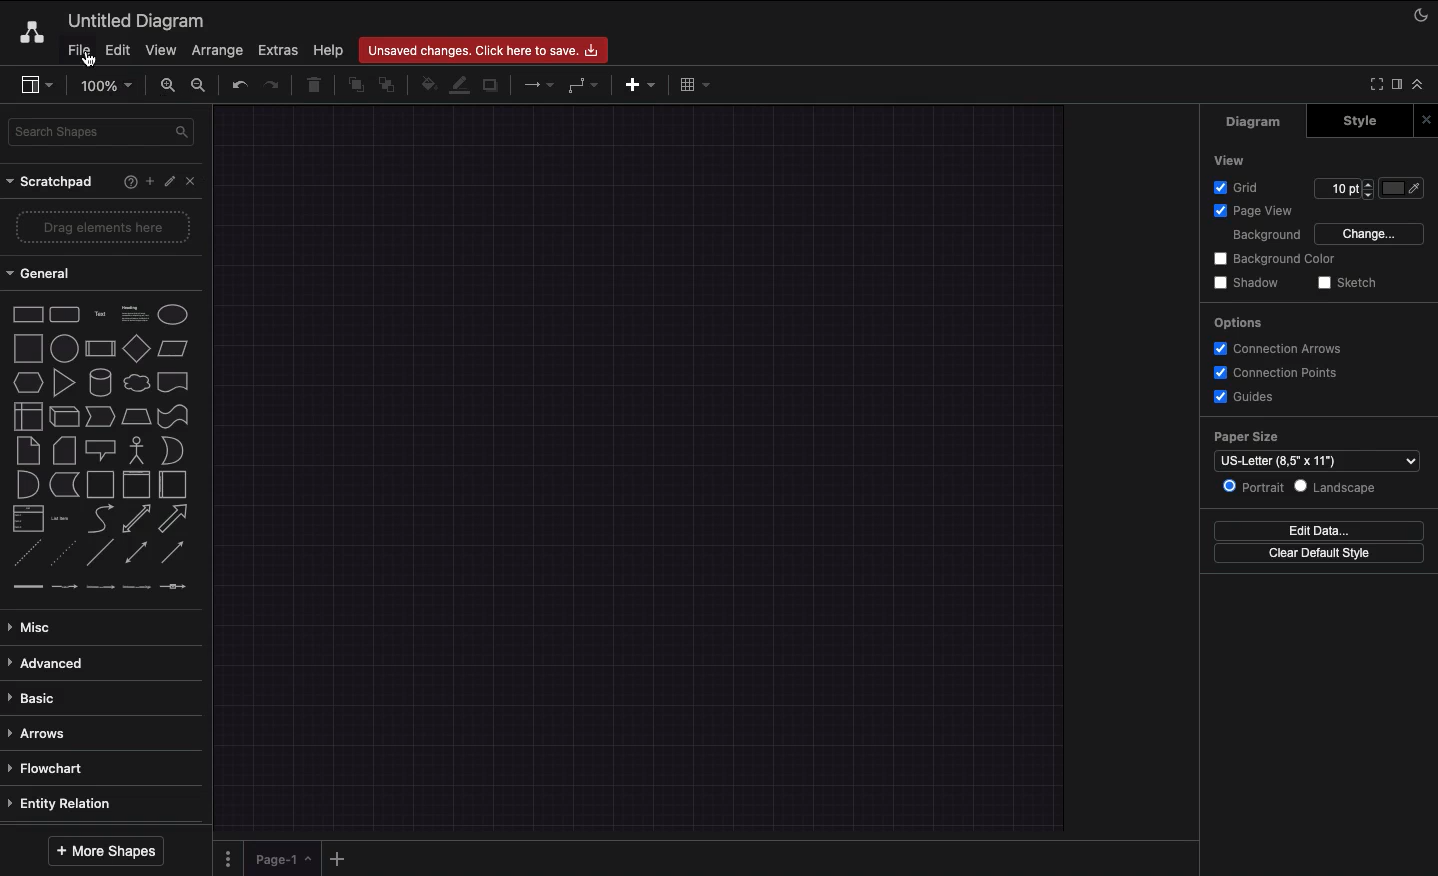 The height and width of the screenshot is (876, 1438). What do you see at coordinates (27, 415) in the screenshot?
I see `Internal storage` at bounding box center [27, 415].